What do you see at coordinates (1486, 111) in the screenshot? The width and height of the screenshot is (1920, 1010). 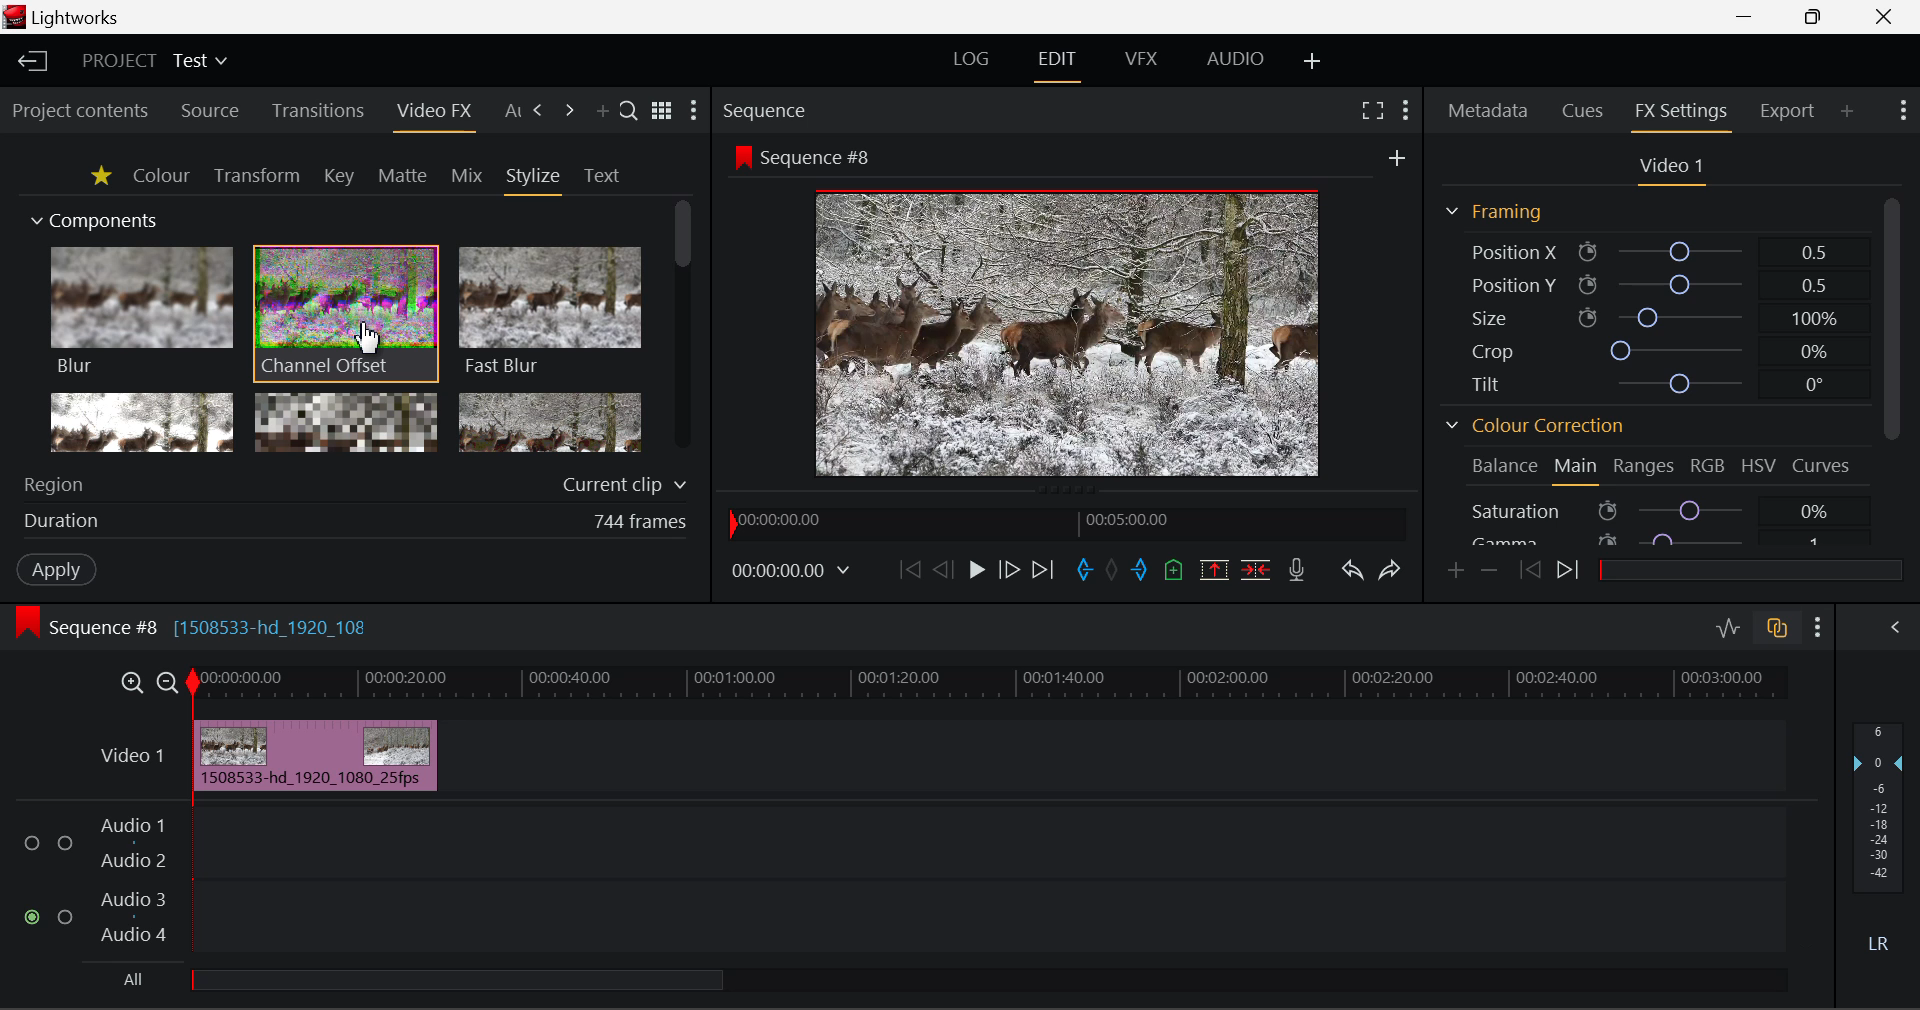 I see `Metadata Tab` at bounding box center [1486, 111].